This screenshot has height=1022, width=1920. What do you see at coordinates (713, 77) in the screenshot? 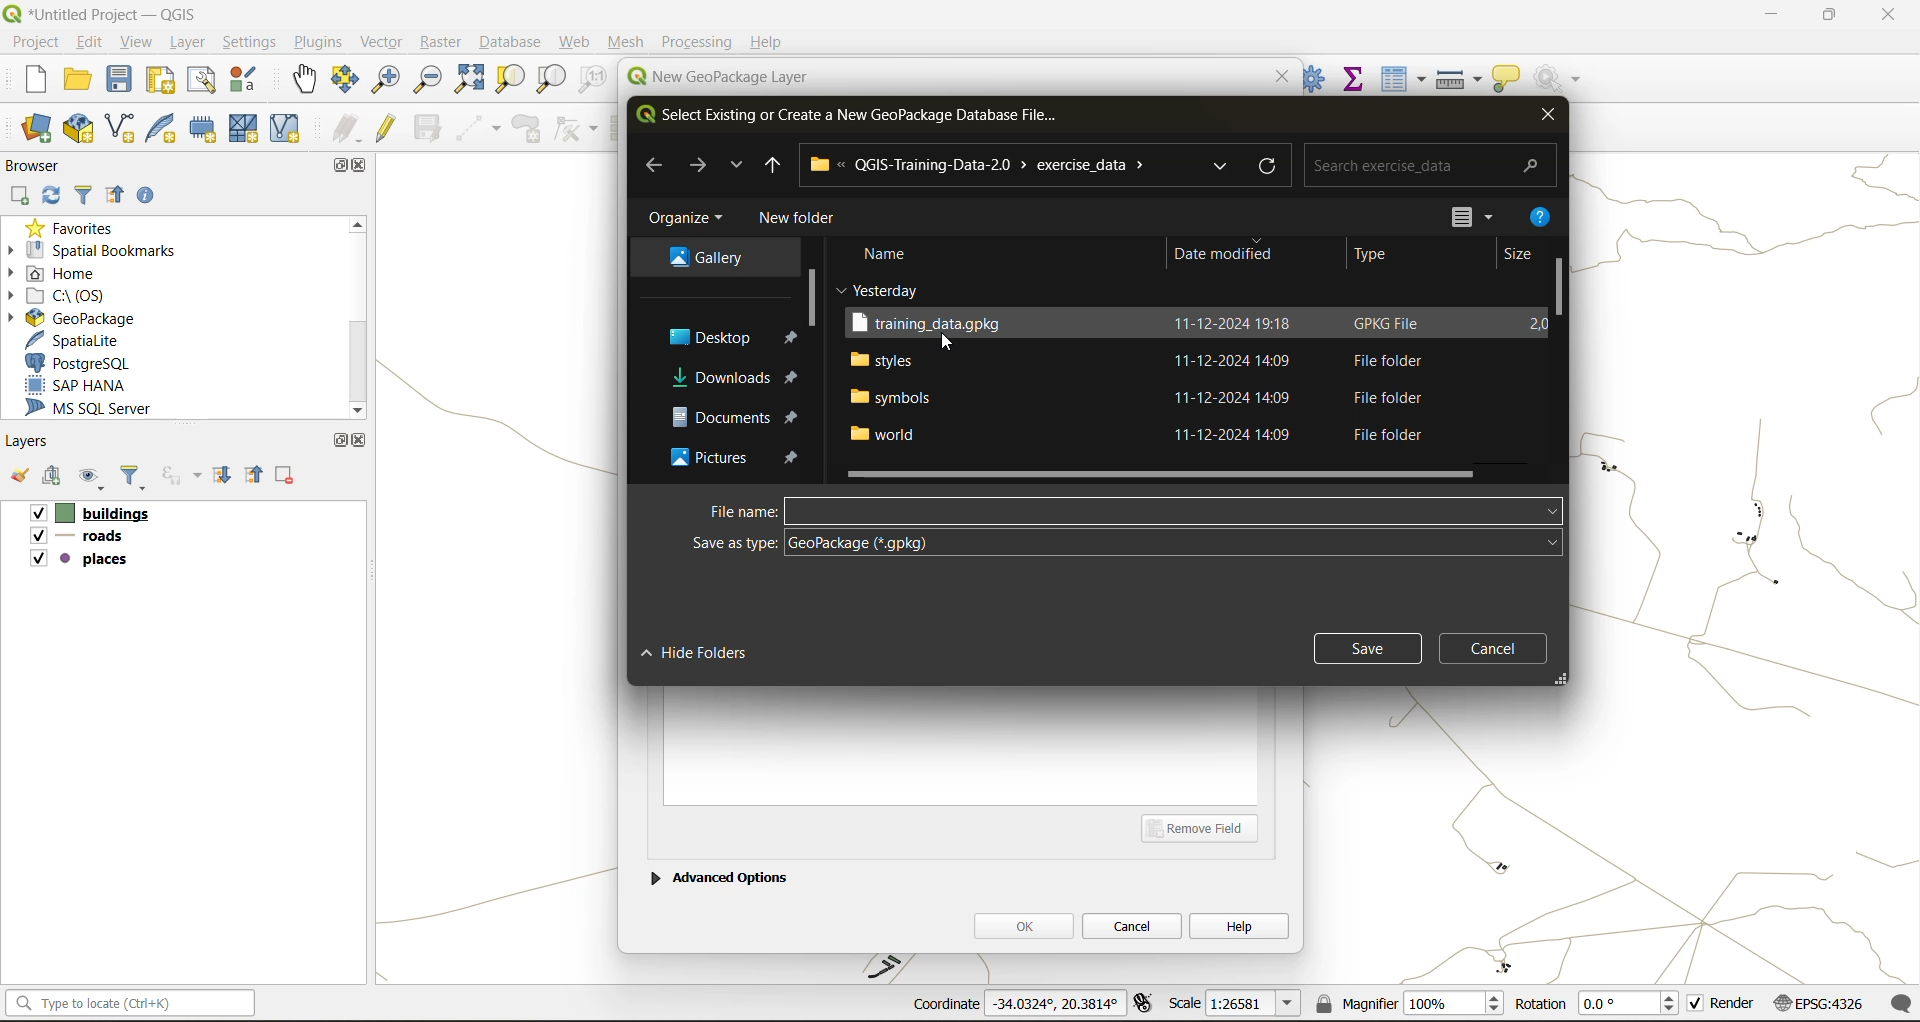
I see `New GeoPackage Layer` at bounding box center [713, 77].